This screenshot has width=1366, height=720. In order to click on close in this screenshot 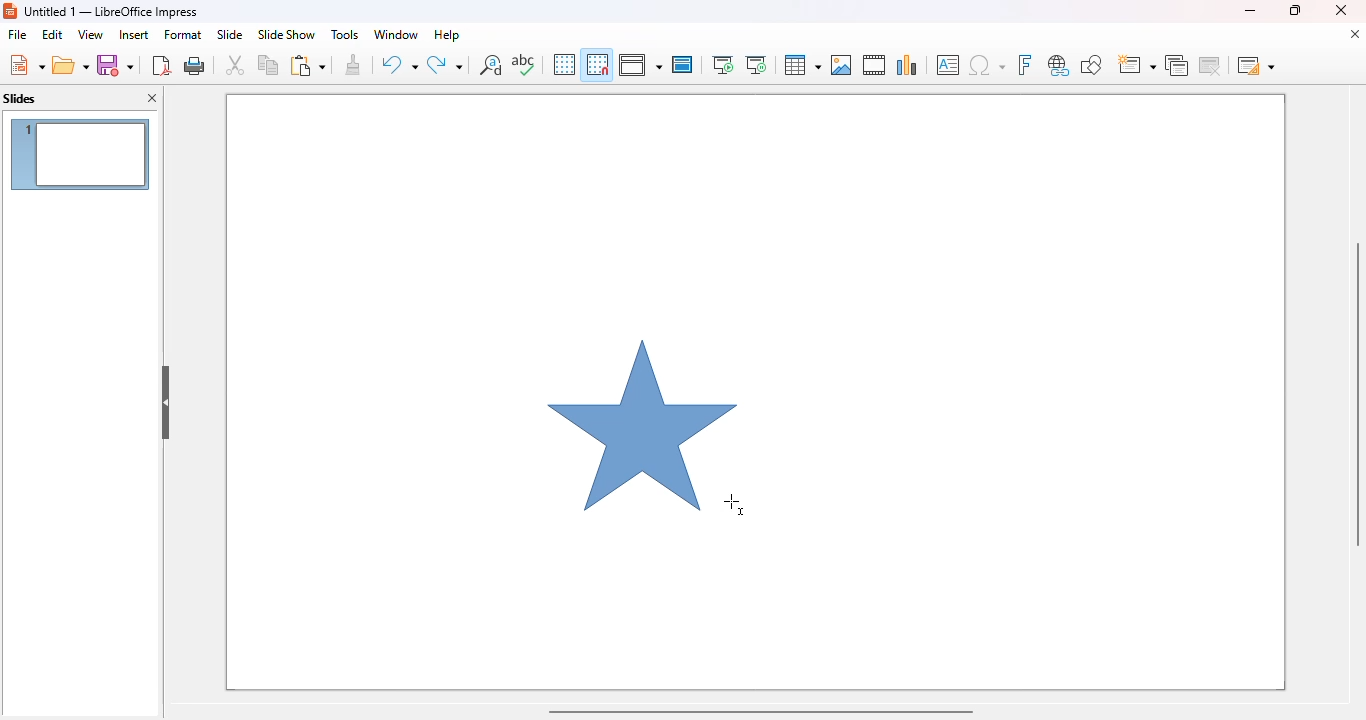, I will do `click(1341, 10)`.